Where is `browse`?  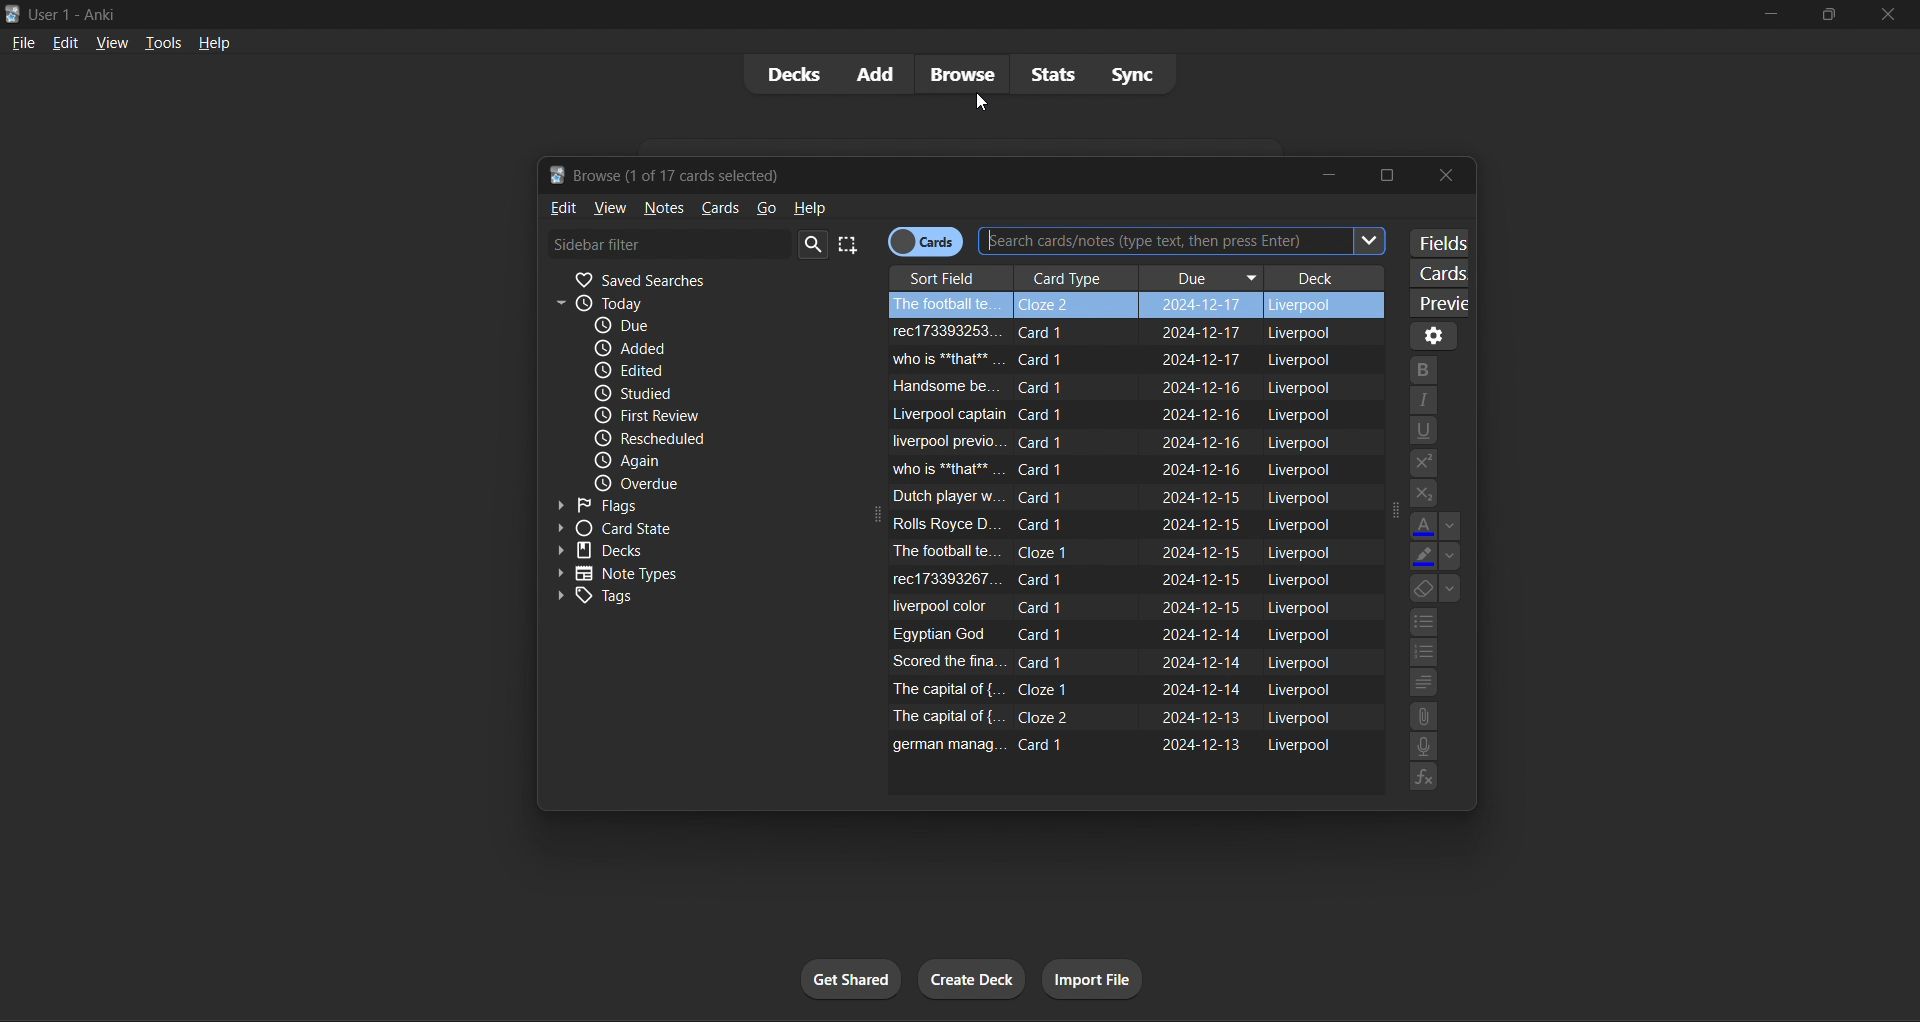
browse is located at coordinates (960, 74).